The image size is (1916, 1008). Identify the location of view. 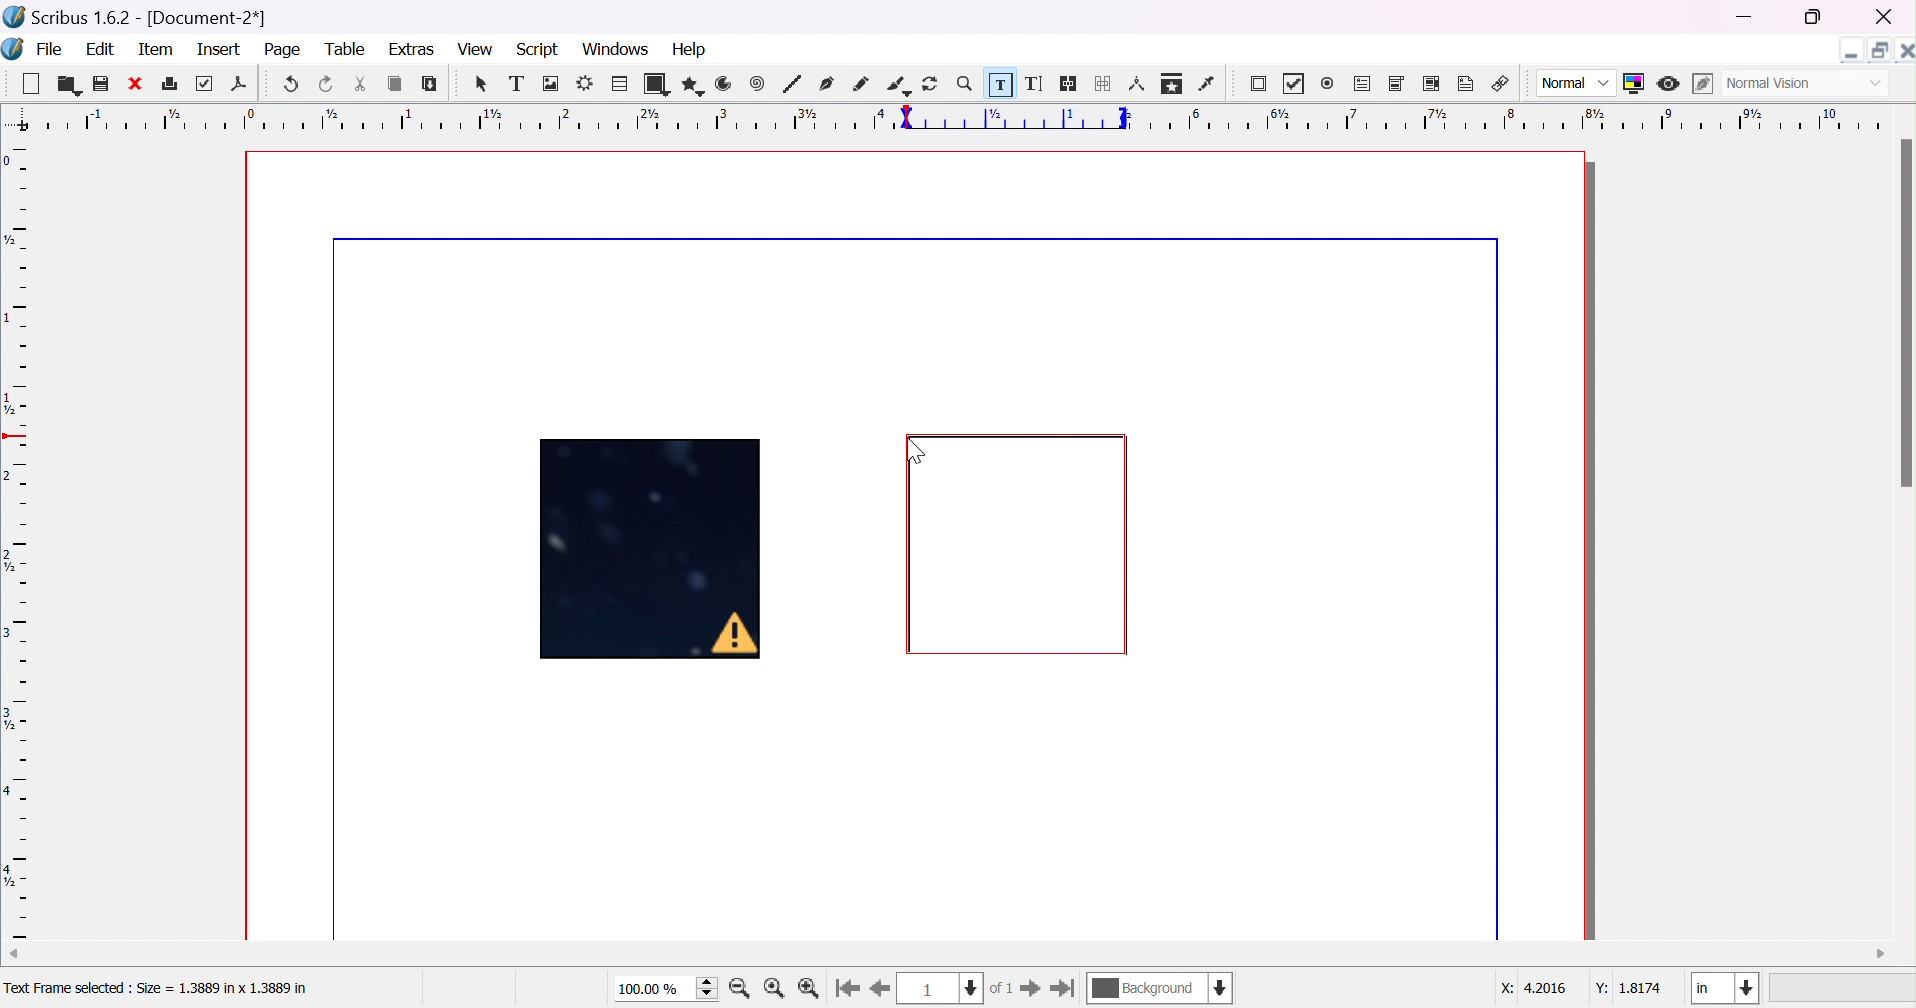
(472, 48).